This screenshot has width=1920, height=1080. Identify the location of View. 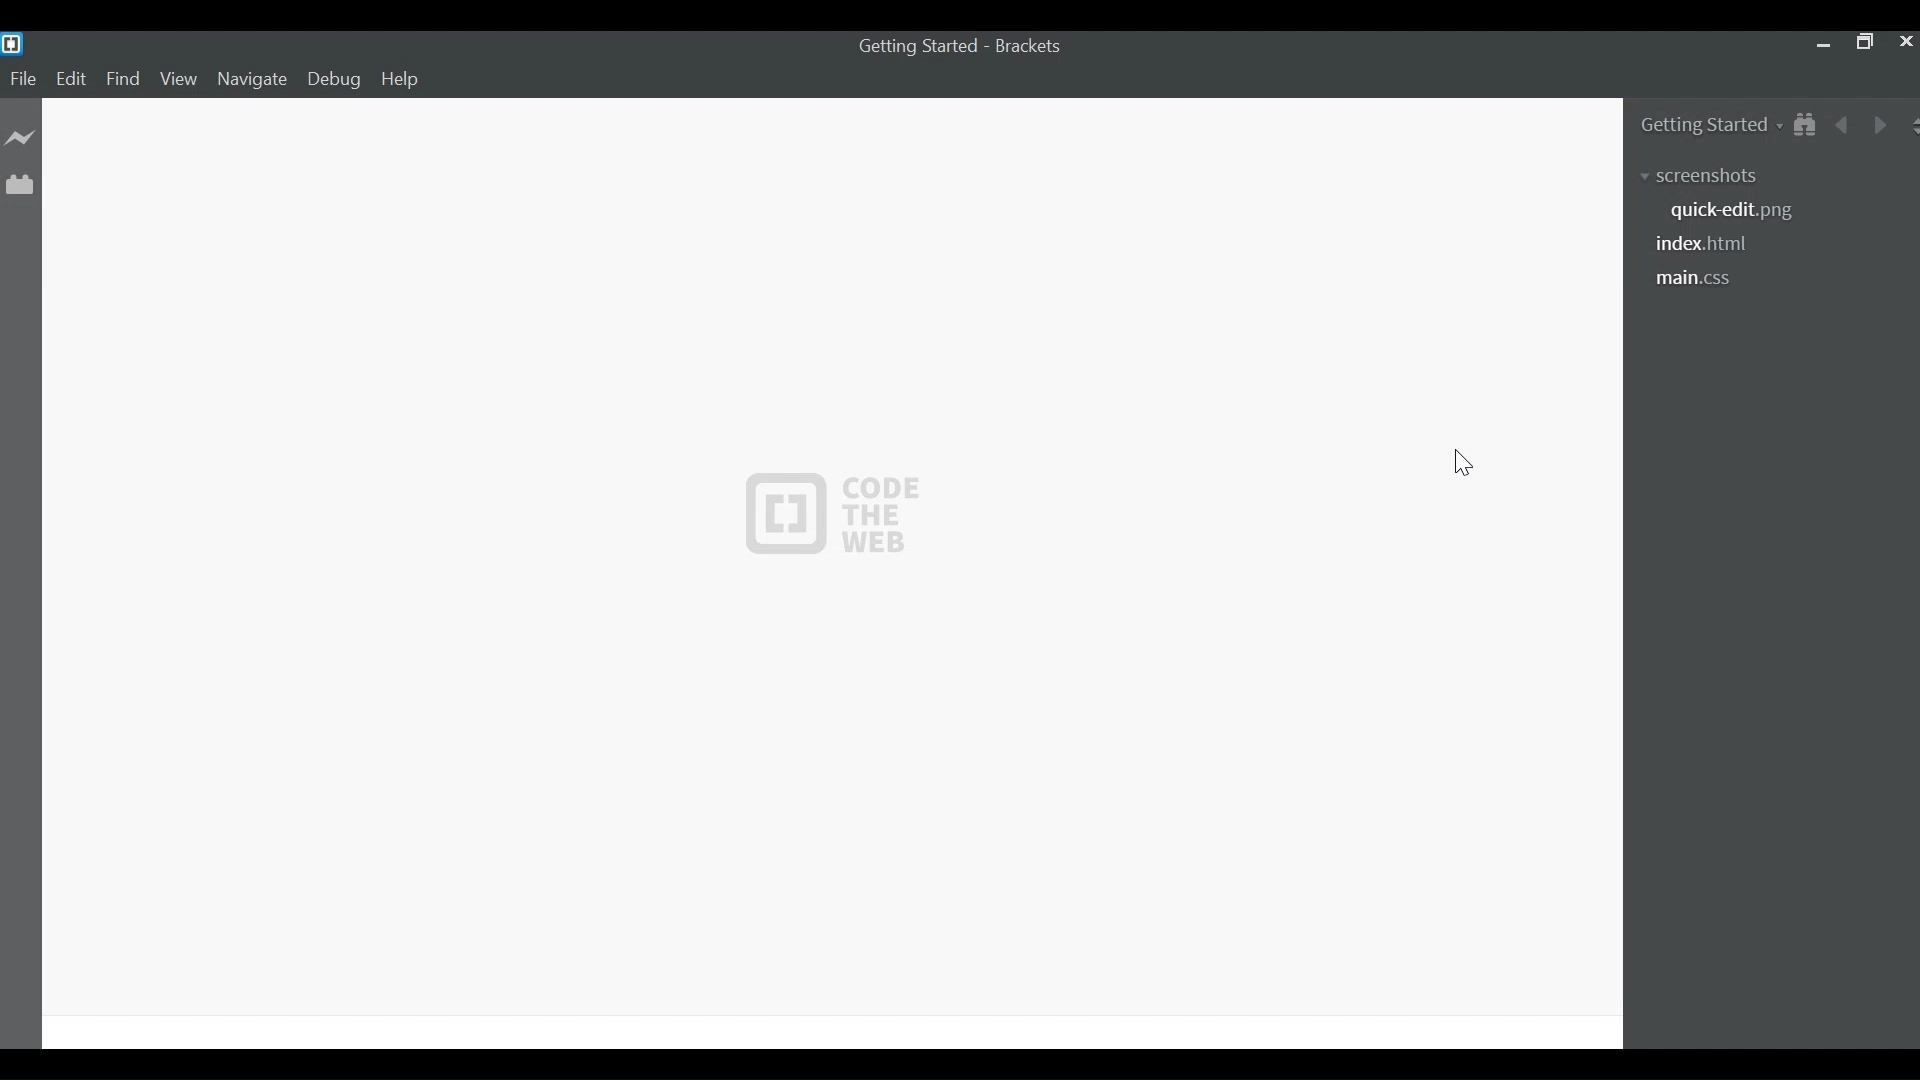
(178, 81).